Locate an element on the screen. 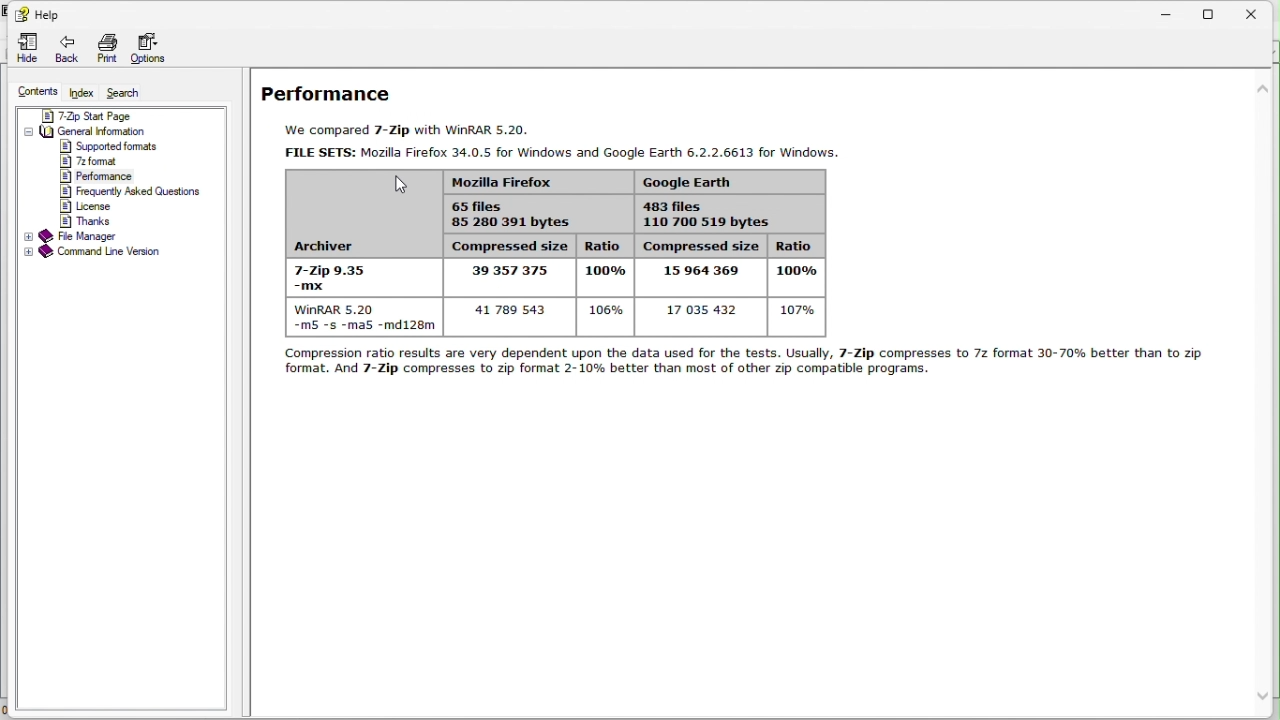 Image resolution: width=1280 pixels, height=720 pixels. Thanks is located at coordinates (90, 220).